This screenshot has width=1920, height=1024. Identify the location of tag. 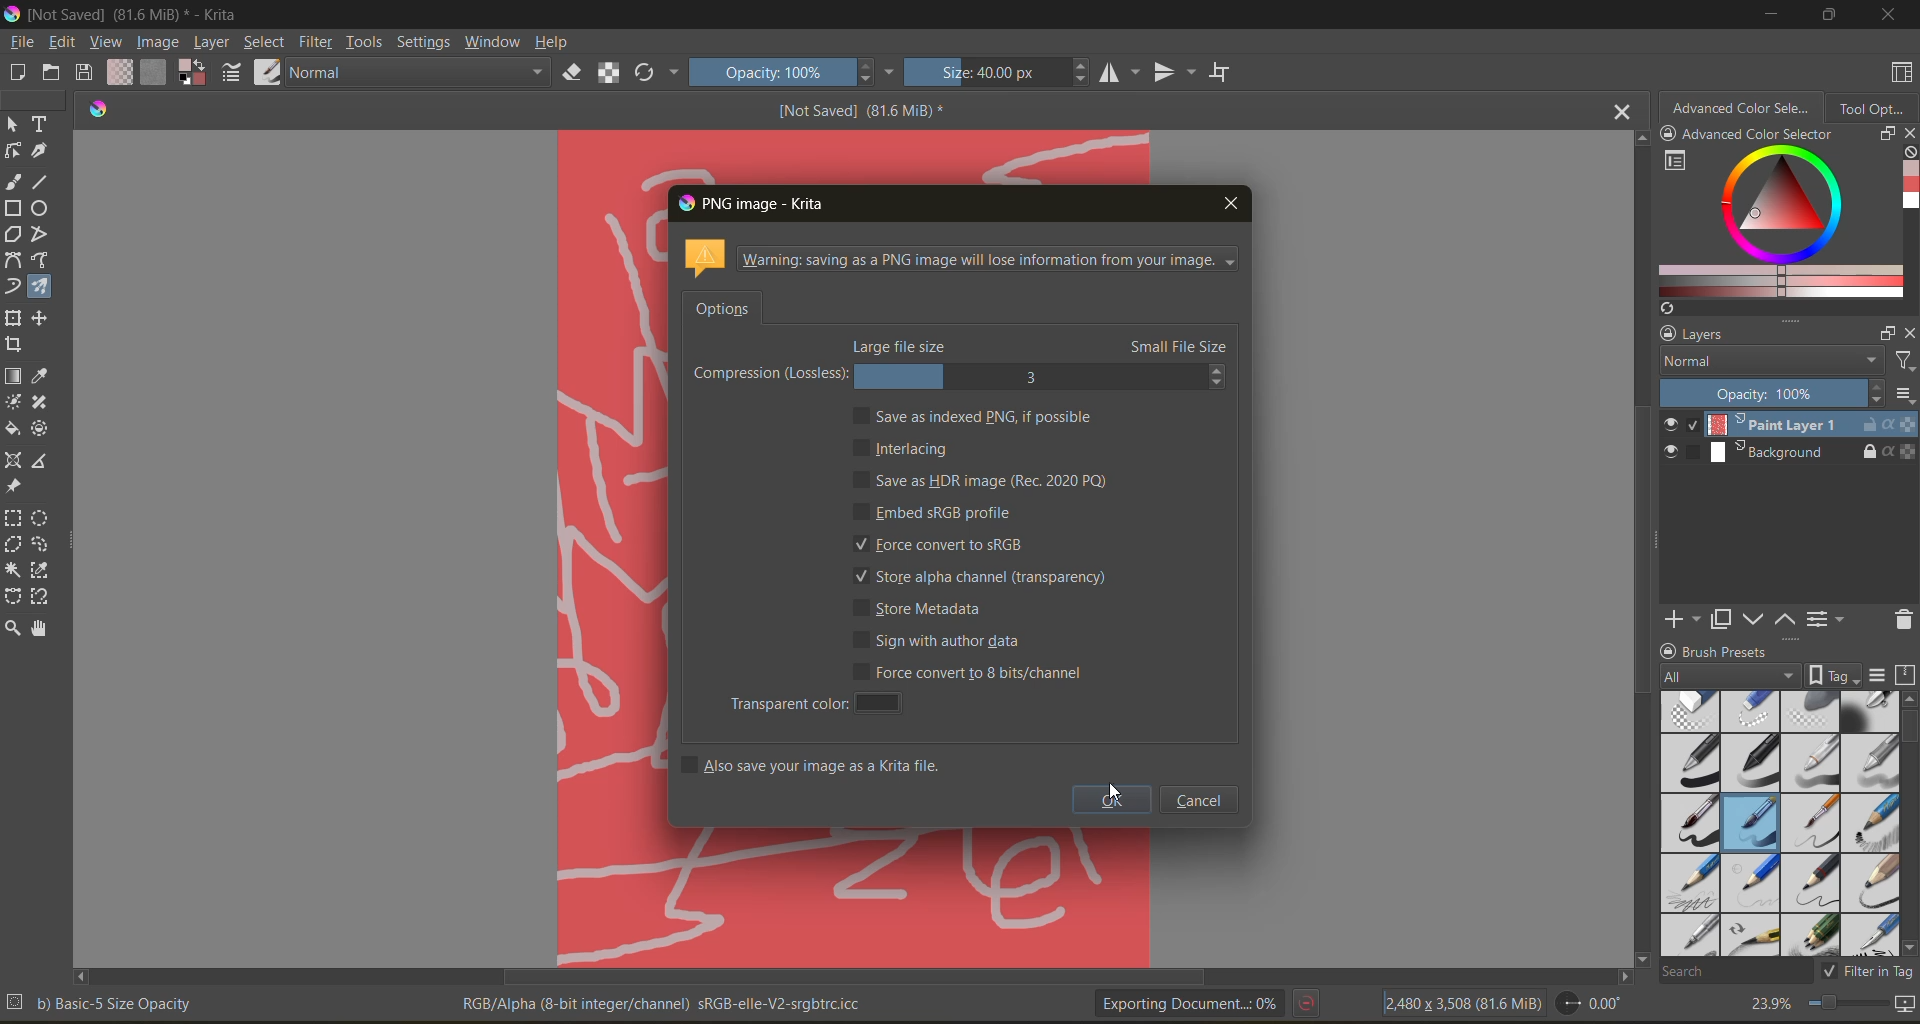
(1731, 677).